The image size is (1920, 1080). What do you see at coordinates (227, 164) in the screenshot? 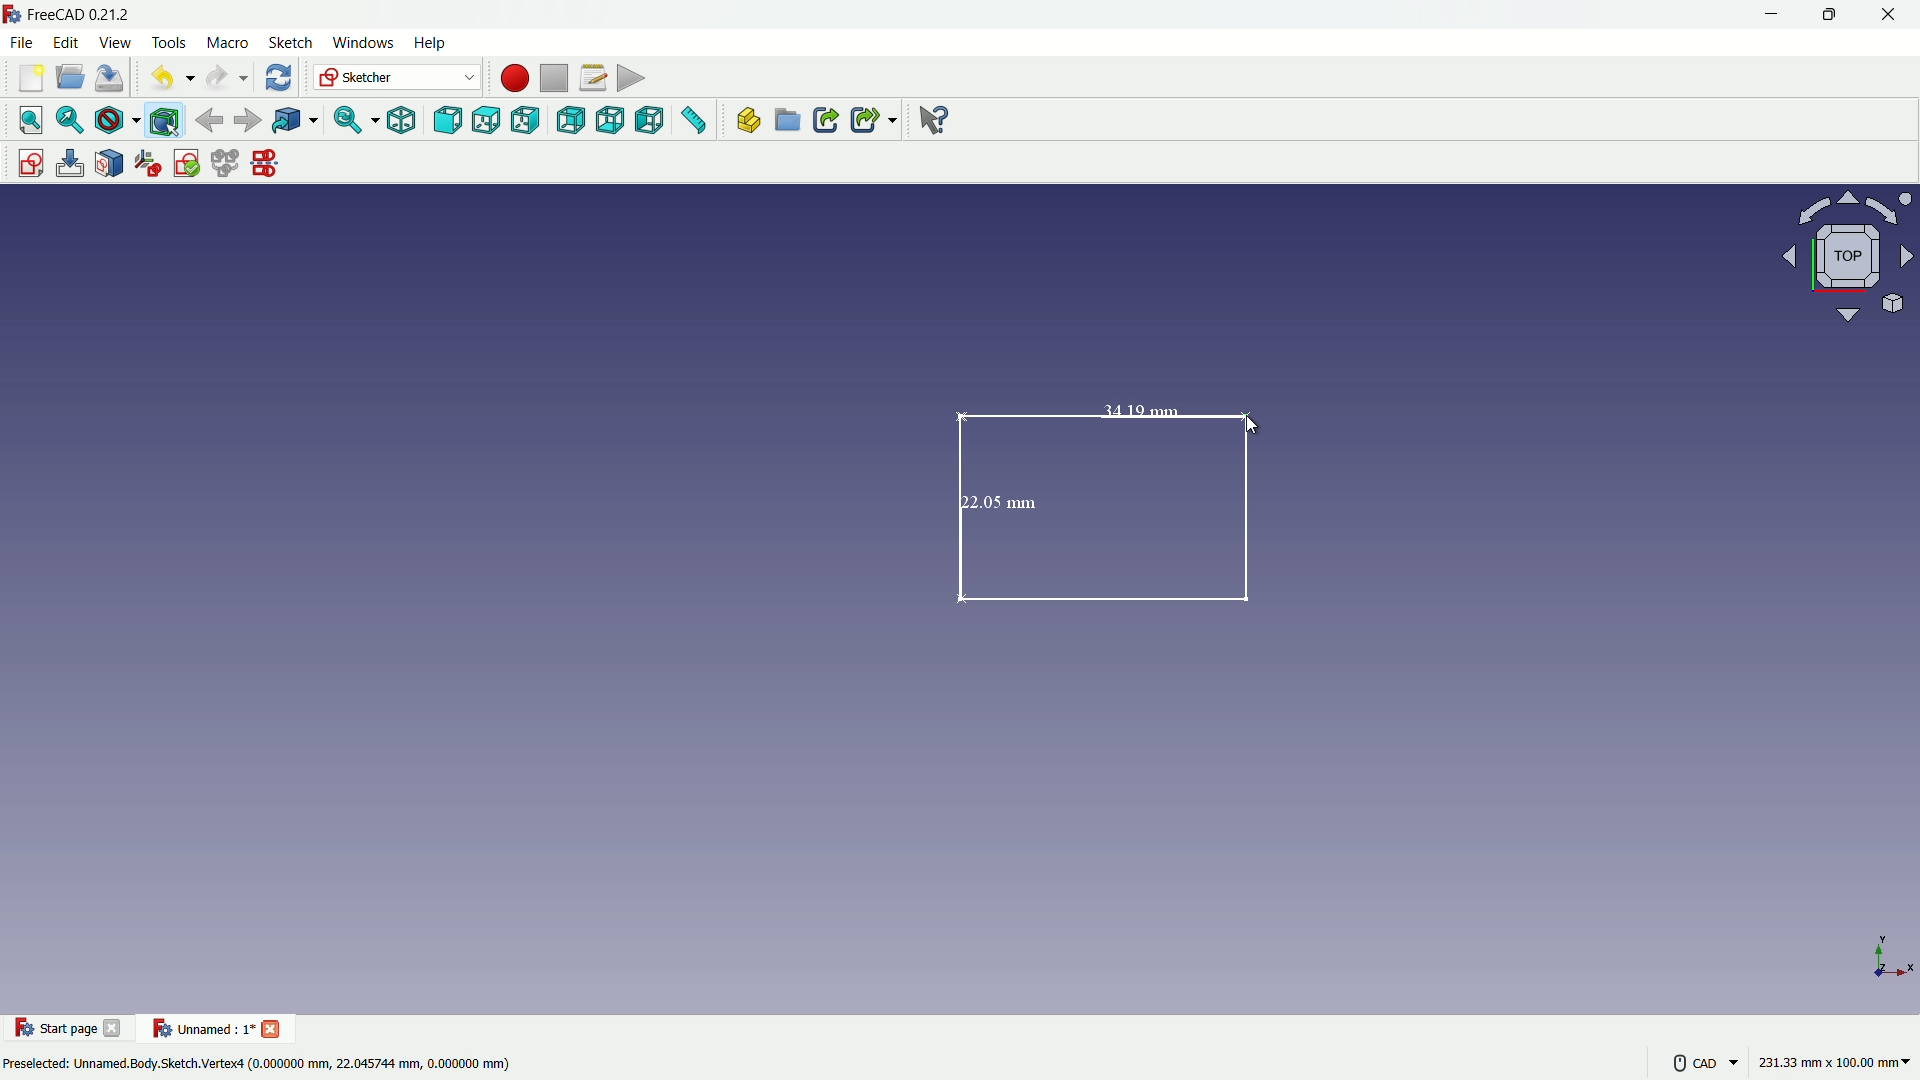
I see `merge sketches` at bounding box center [227, 164].